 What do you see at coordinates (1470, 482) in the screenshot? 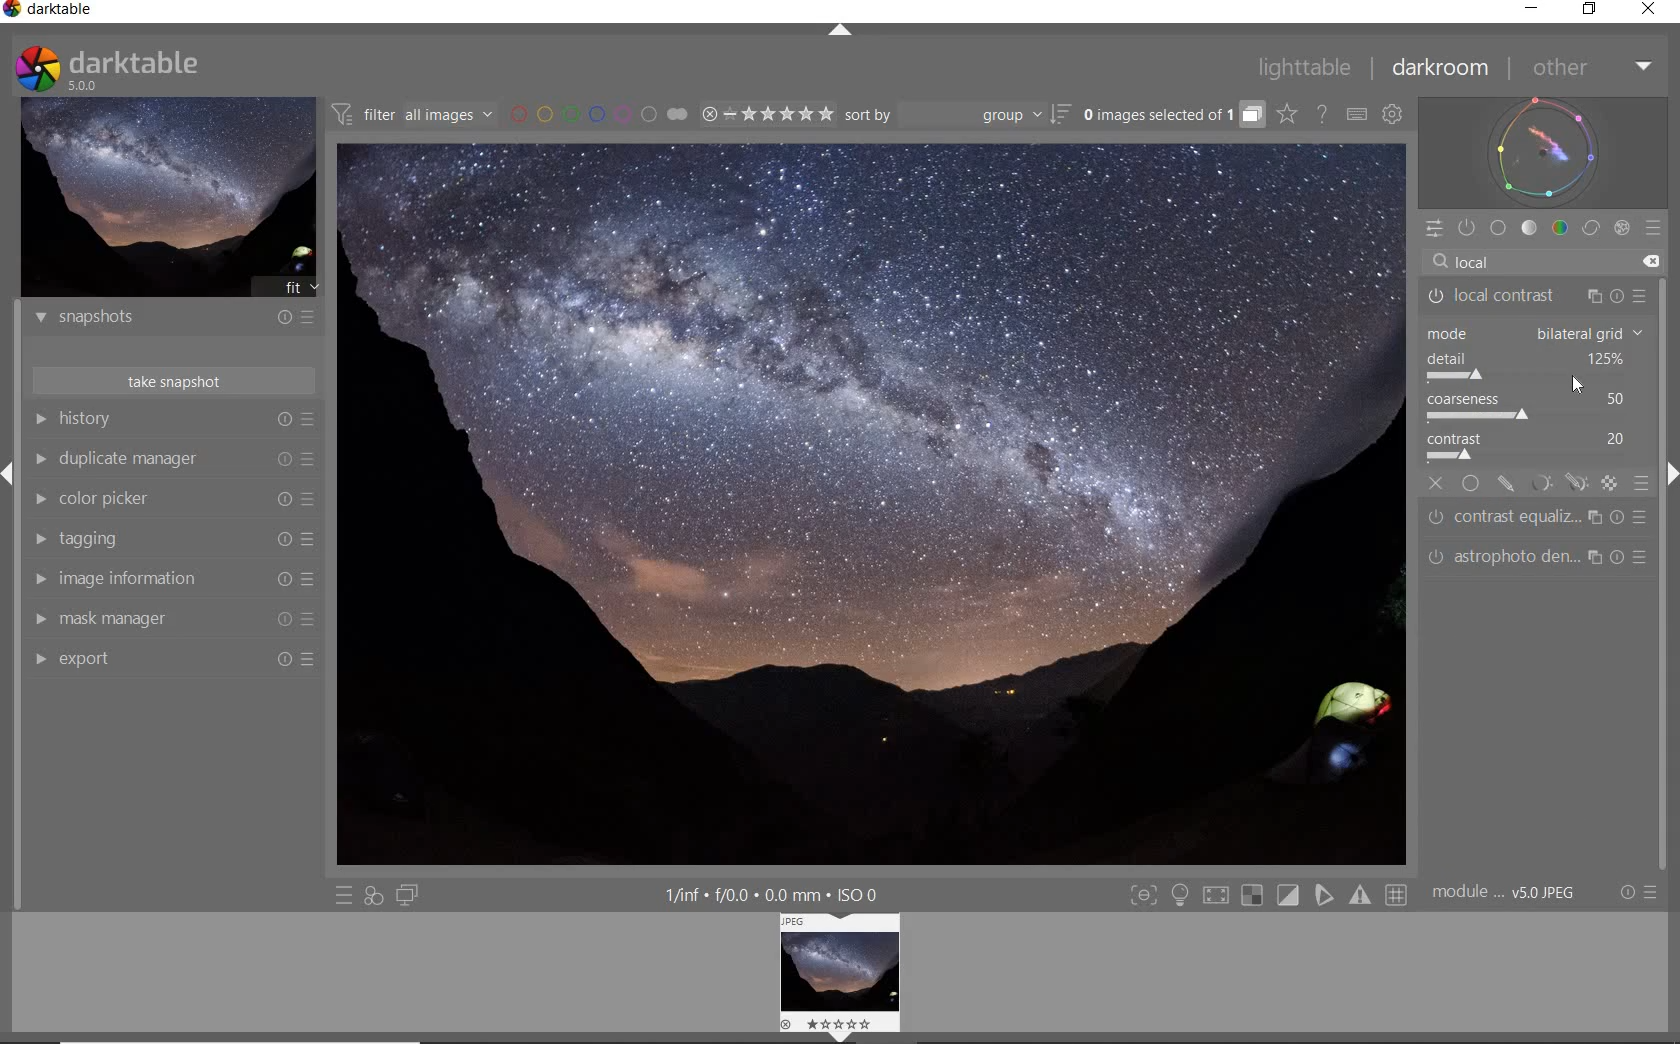
I see `uniformly` at bounding box center [1470, 482].